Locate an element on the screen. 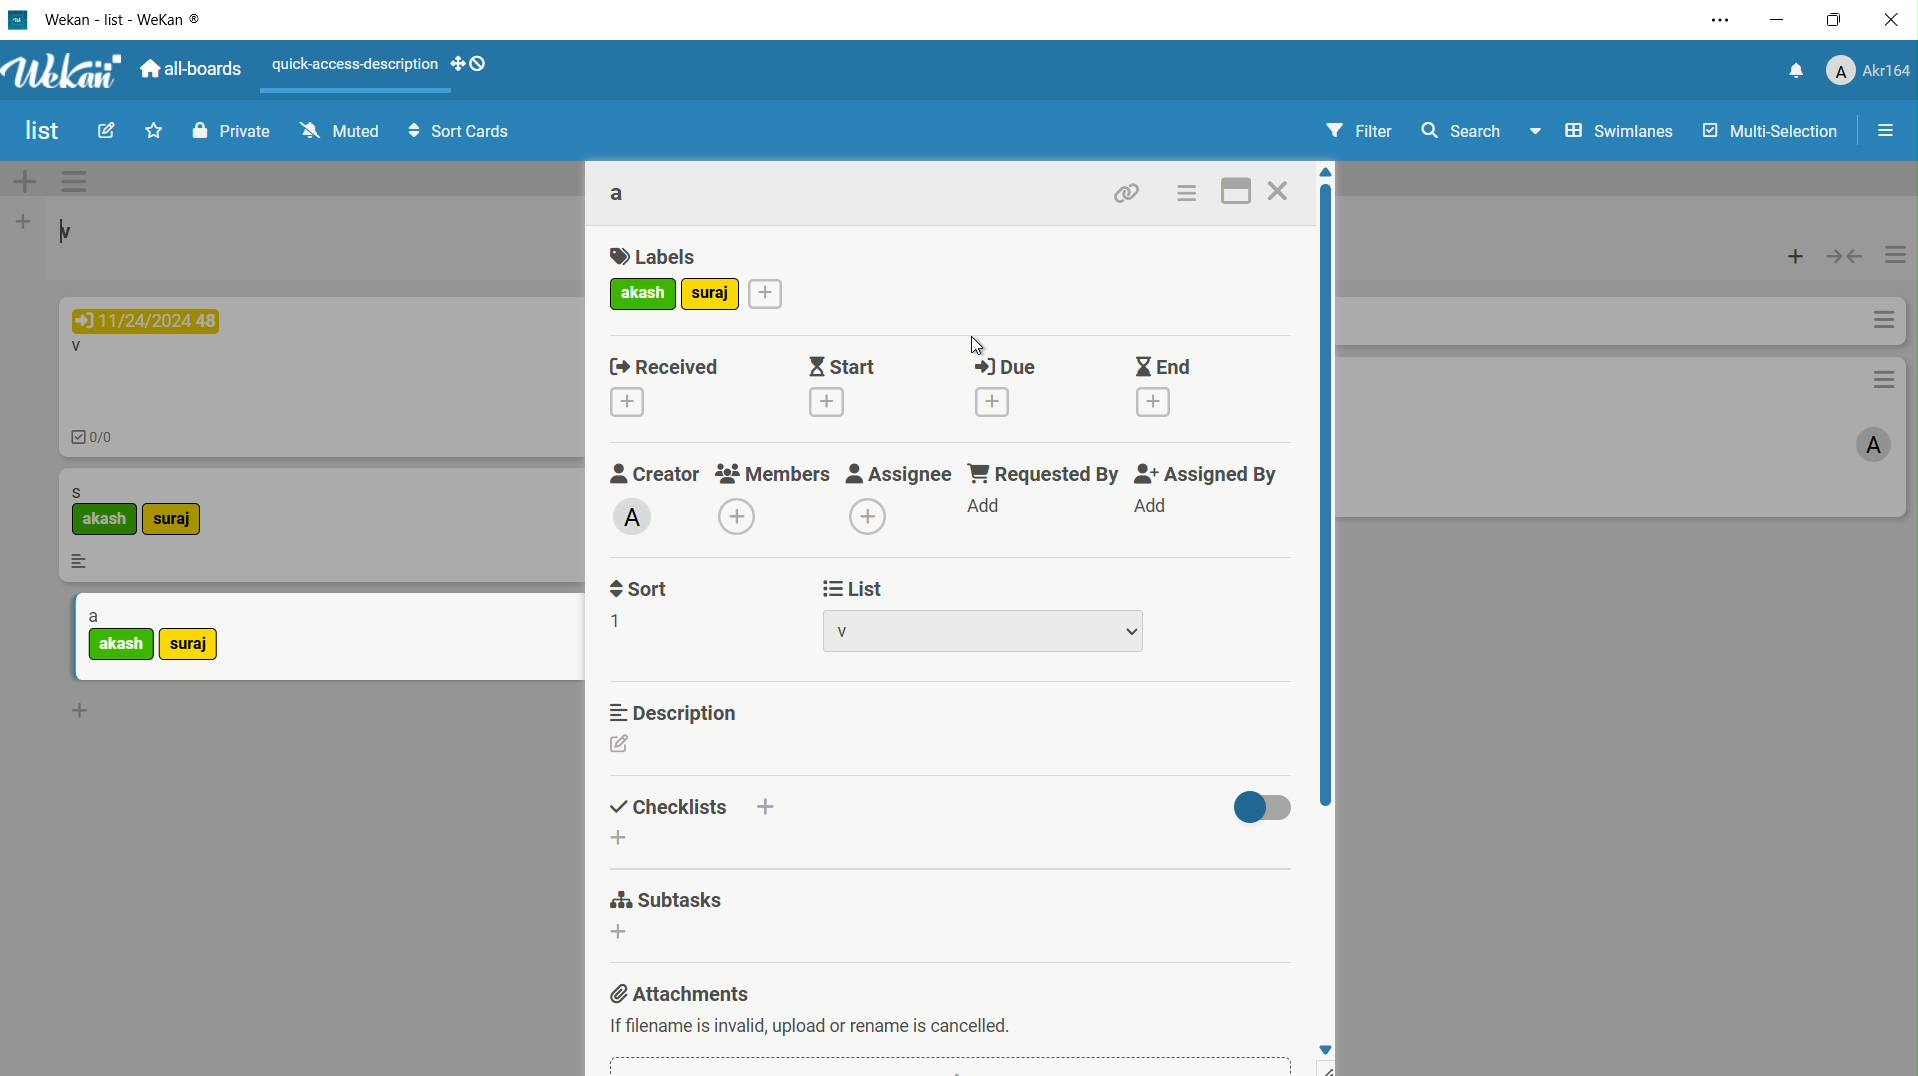 Image resolution: width=1918 pixels, height=1076 pixels. A is located at coordinates (1860, 446).